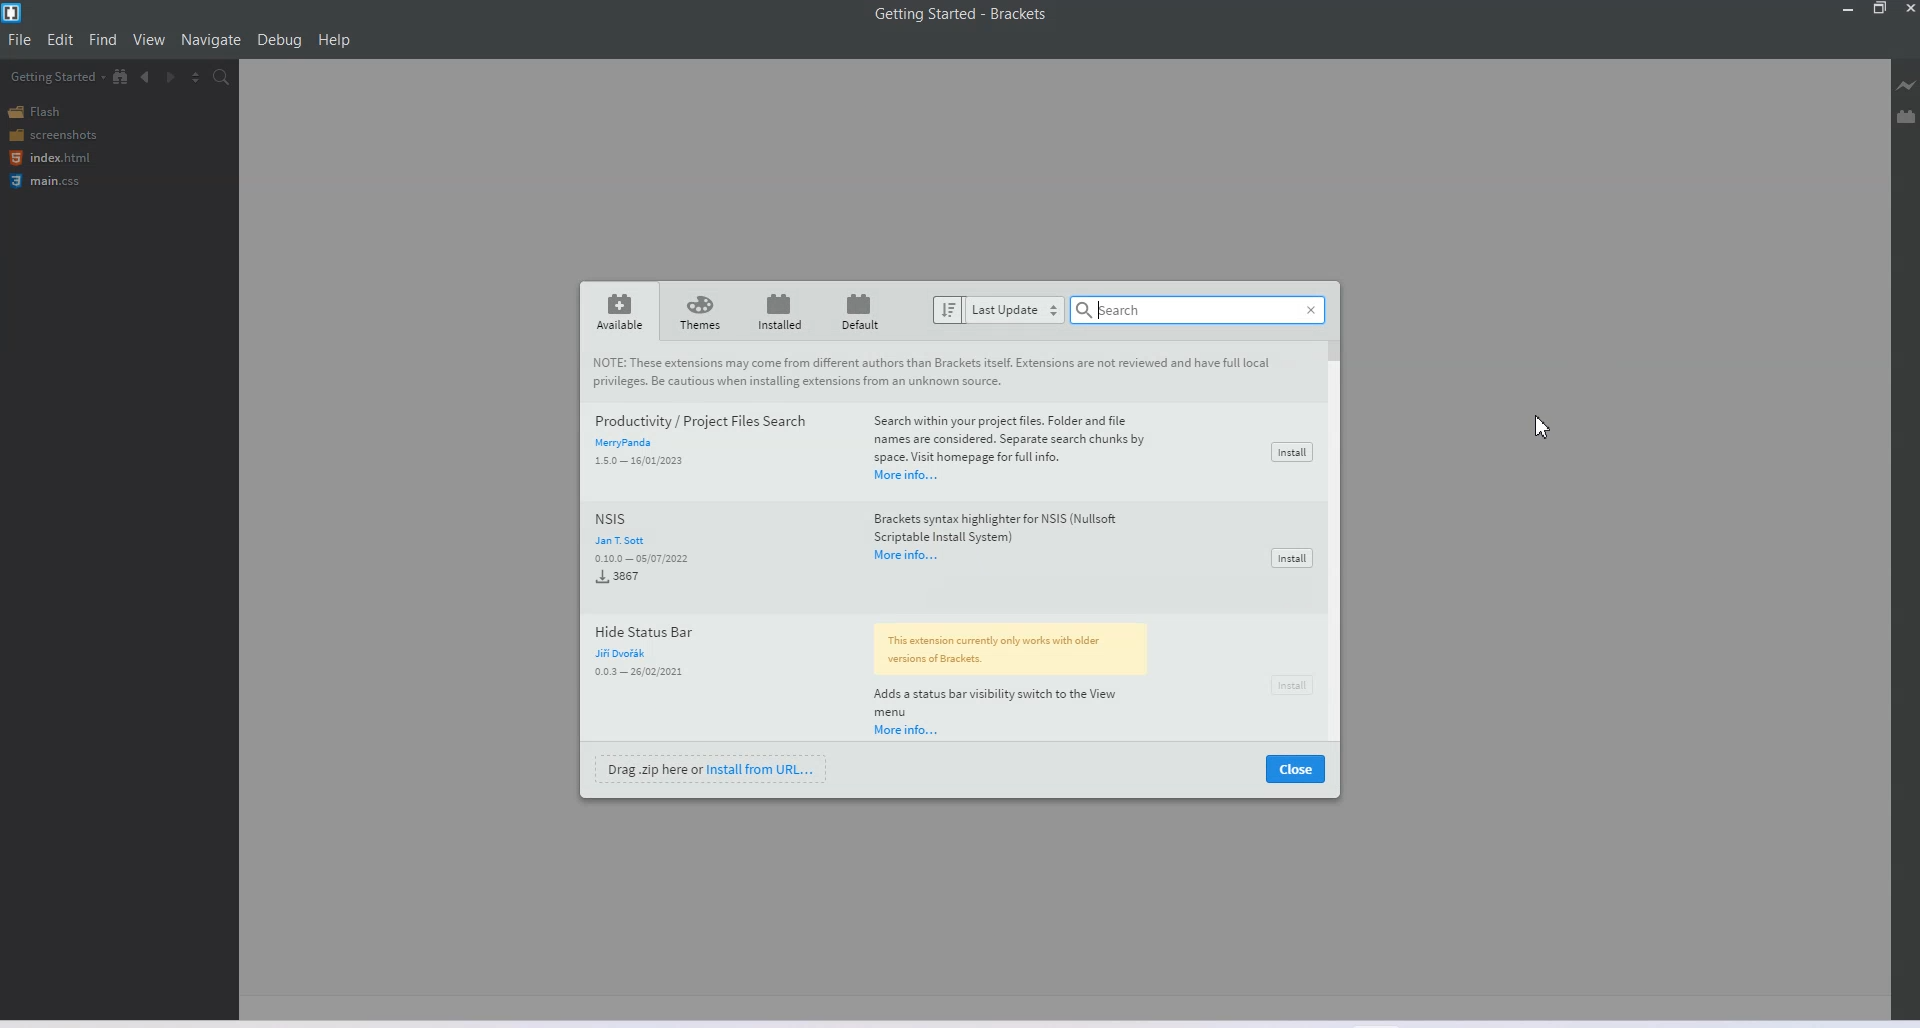 The image size is (1920, 1028). Describe the element at coordinates (646, 634) in the screenshot. I see `hide status bar` at that location.